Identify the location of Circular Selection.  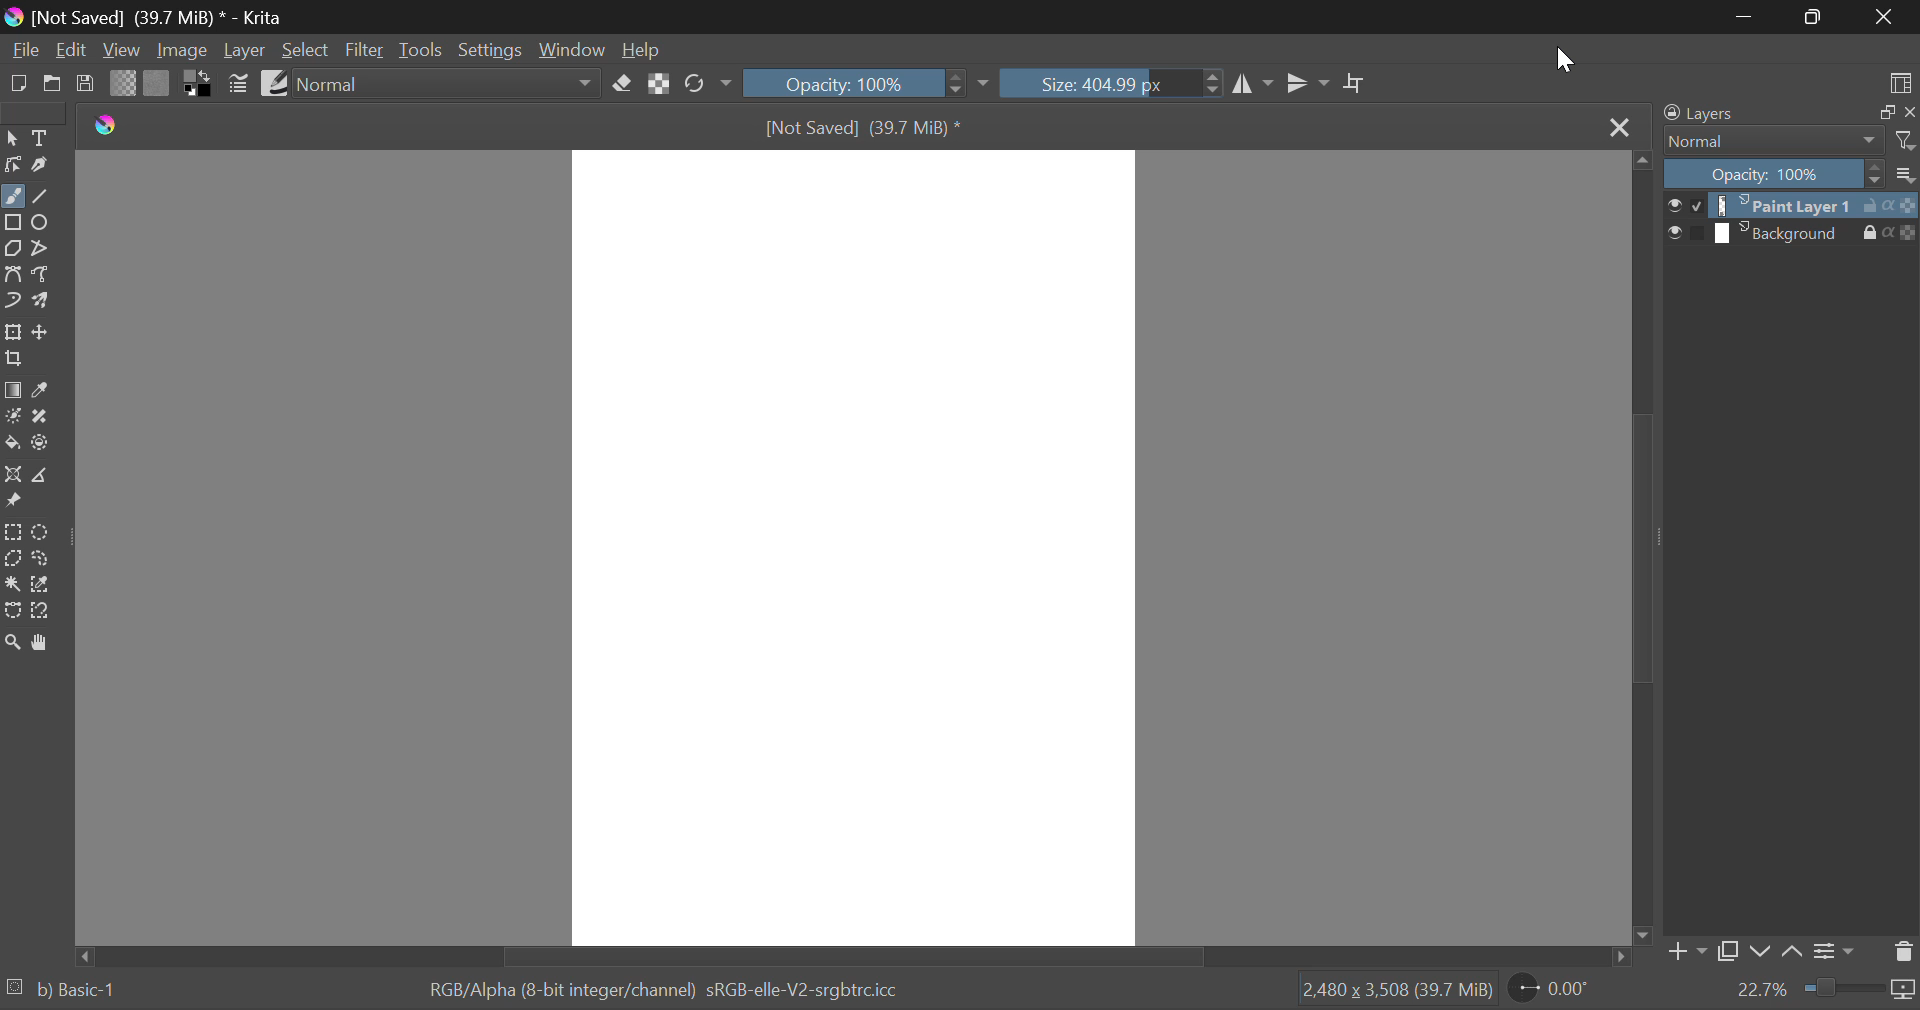
(41, 532).